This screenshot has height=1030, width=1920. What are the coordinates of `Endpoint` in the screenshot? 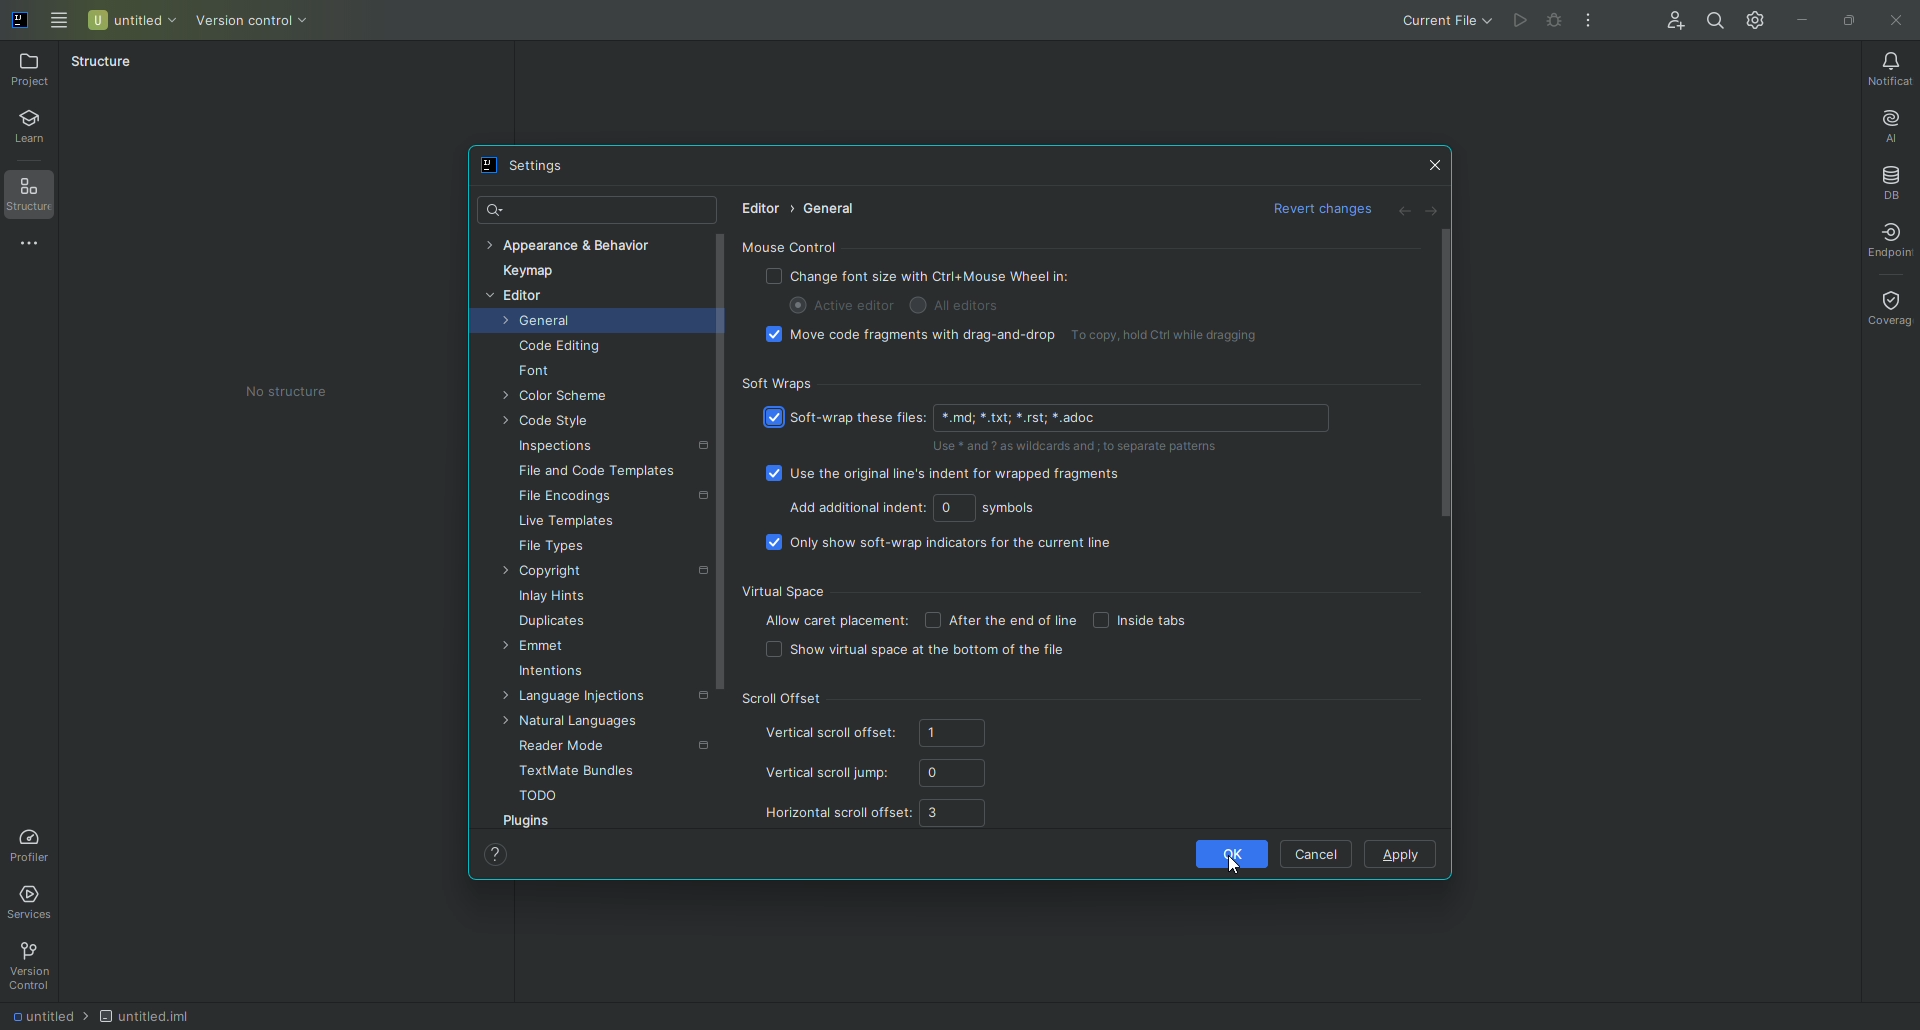 It's located at (1881, 239).